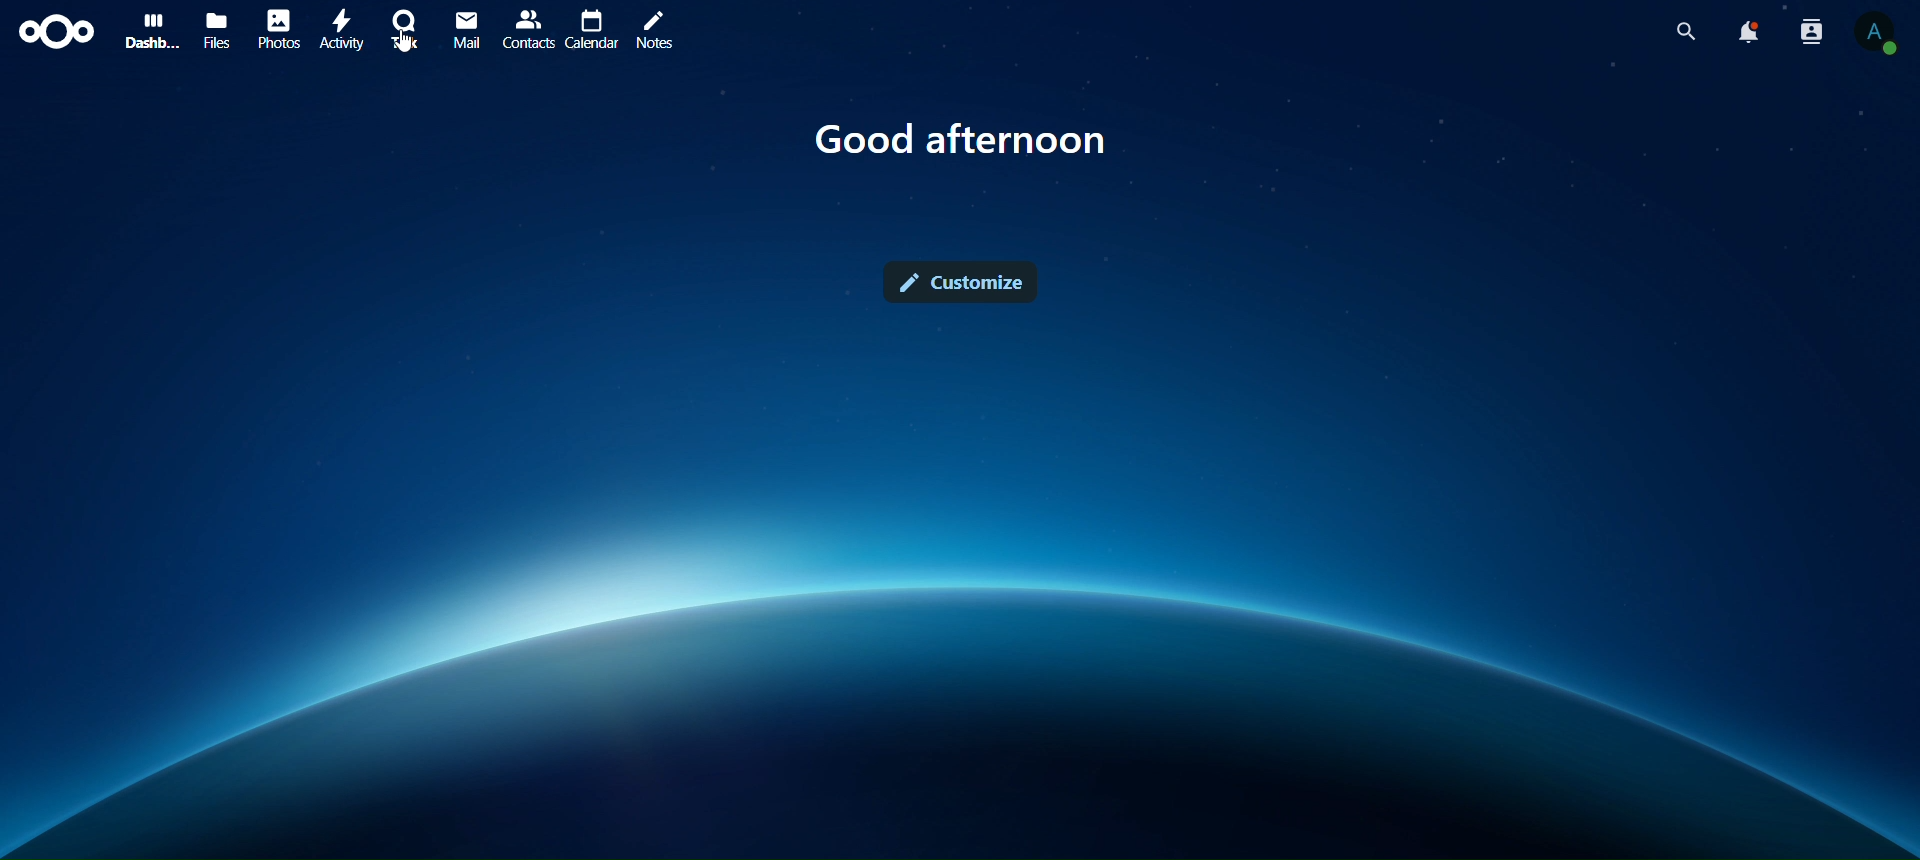 The height and width of the screenshot is (860, 1920). What do you see at coordinates (652, 32) in the screenshot?
I see `notes` at bounding box center [652, 32].